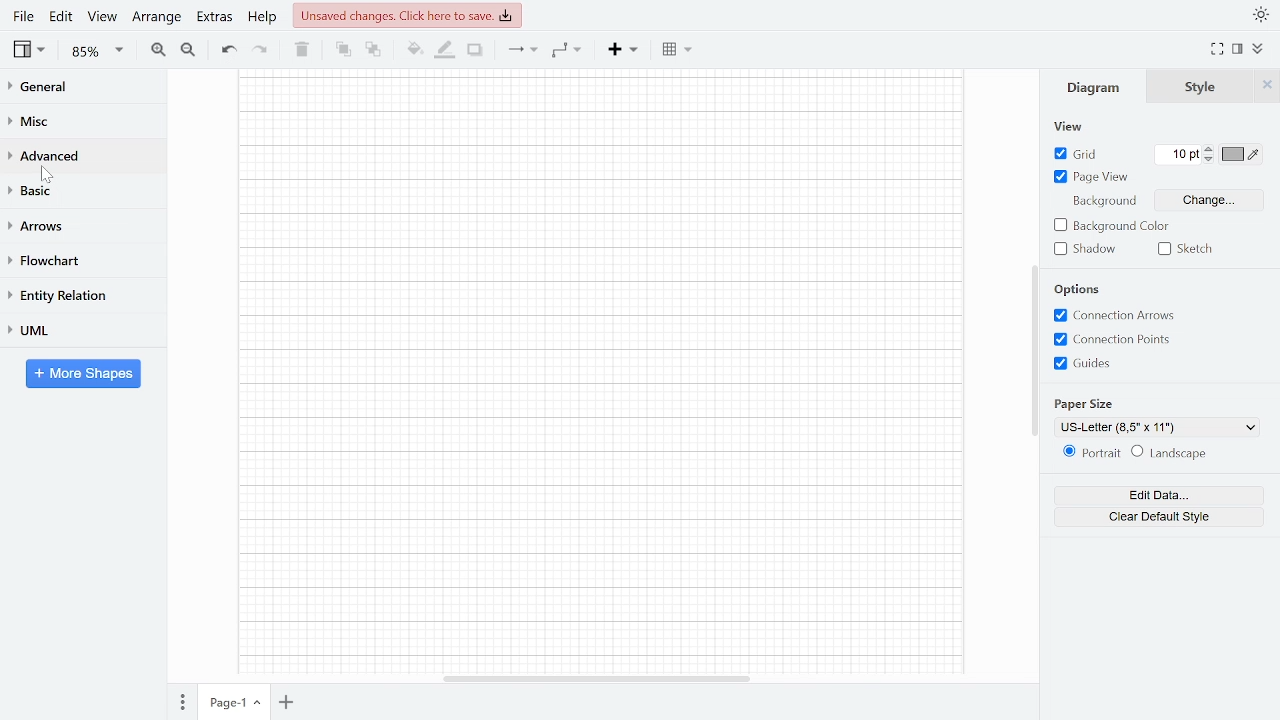 Image resolution: width=1280 pixels, height=720 pixels. I want to click on Insert, so click(622, 52).